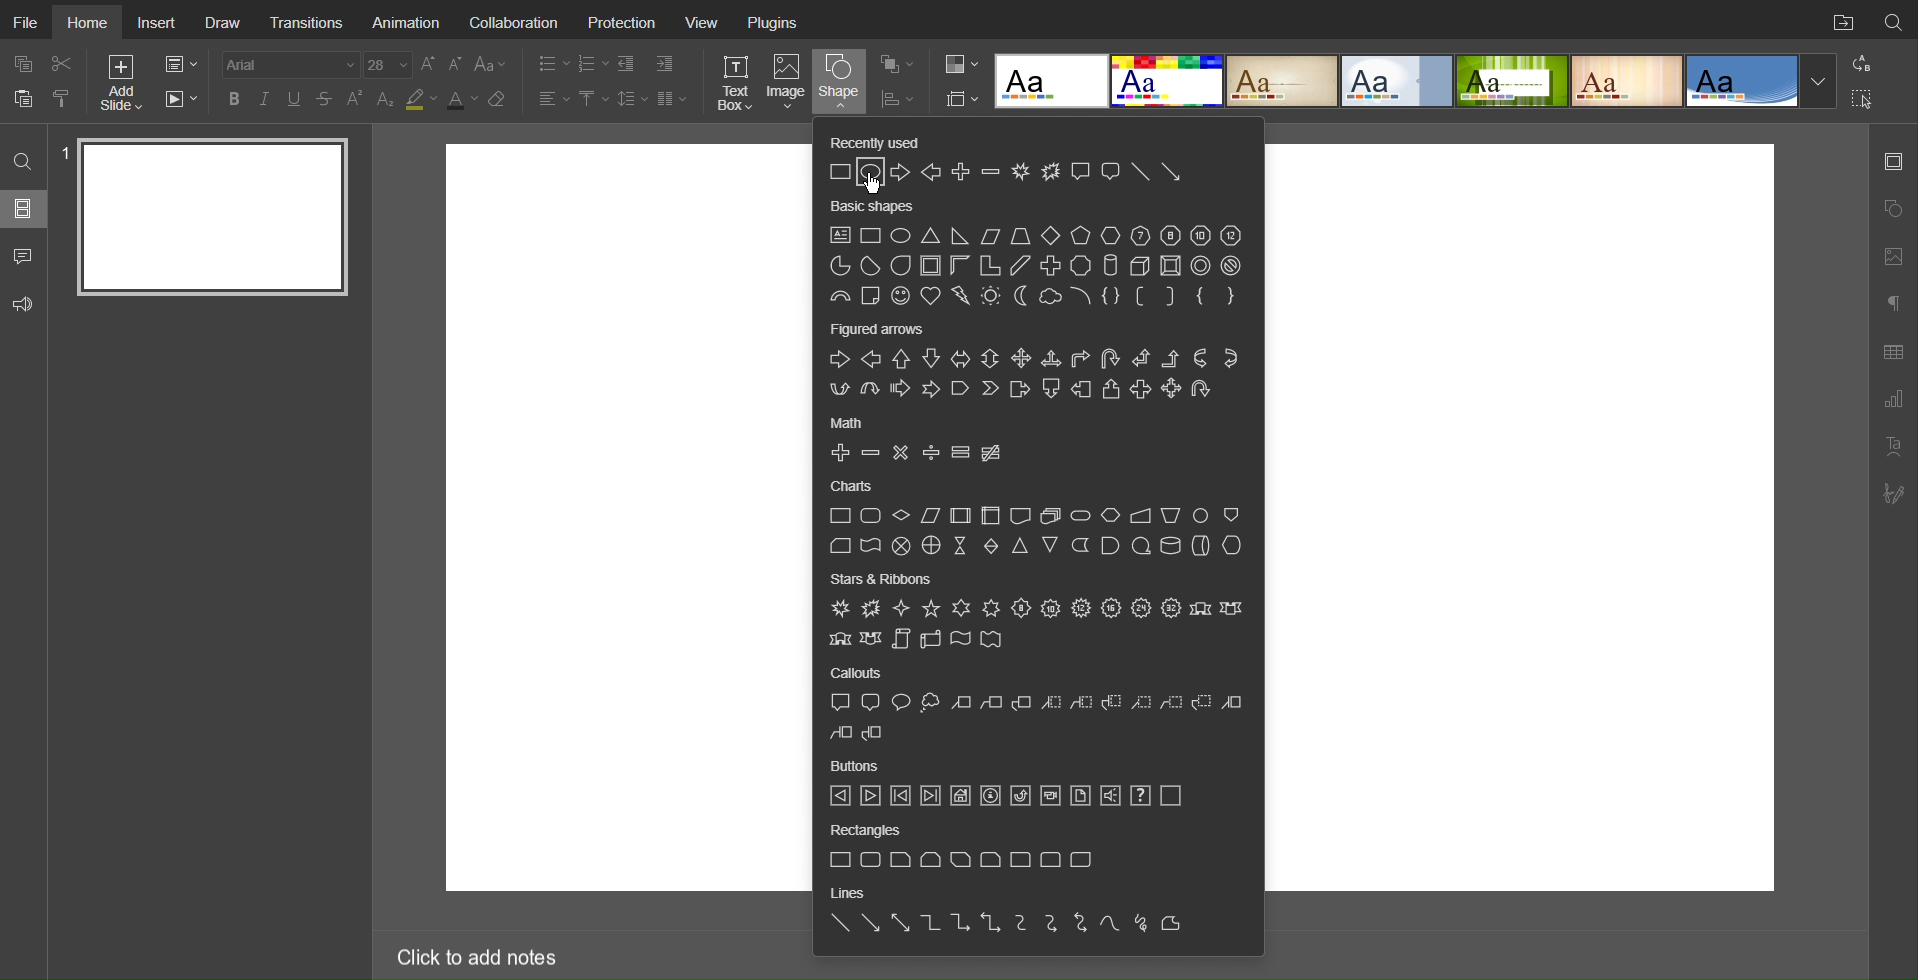 The image size is (1918, 980). I want to click on Columns, so click(674, 98).